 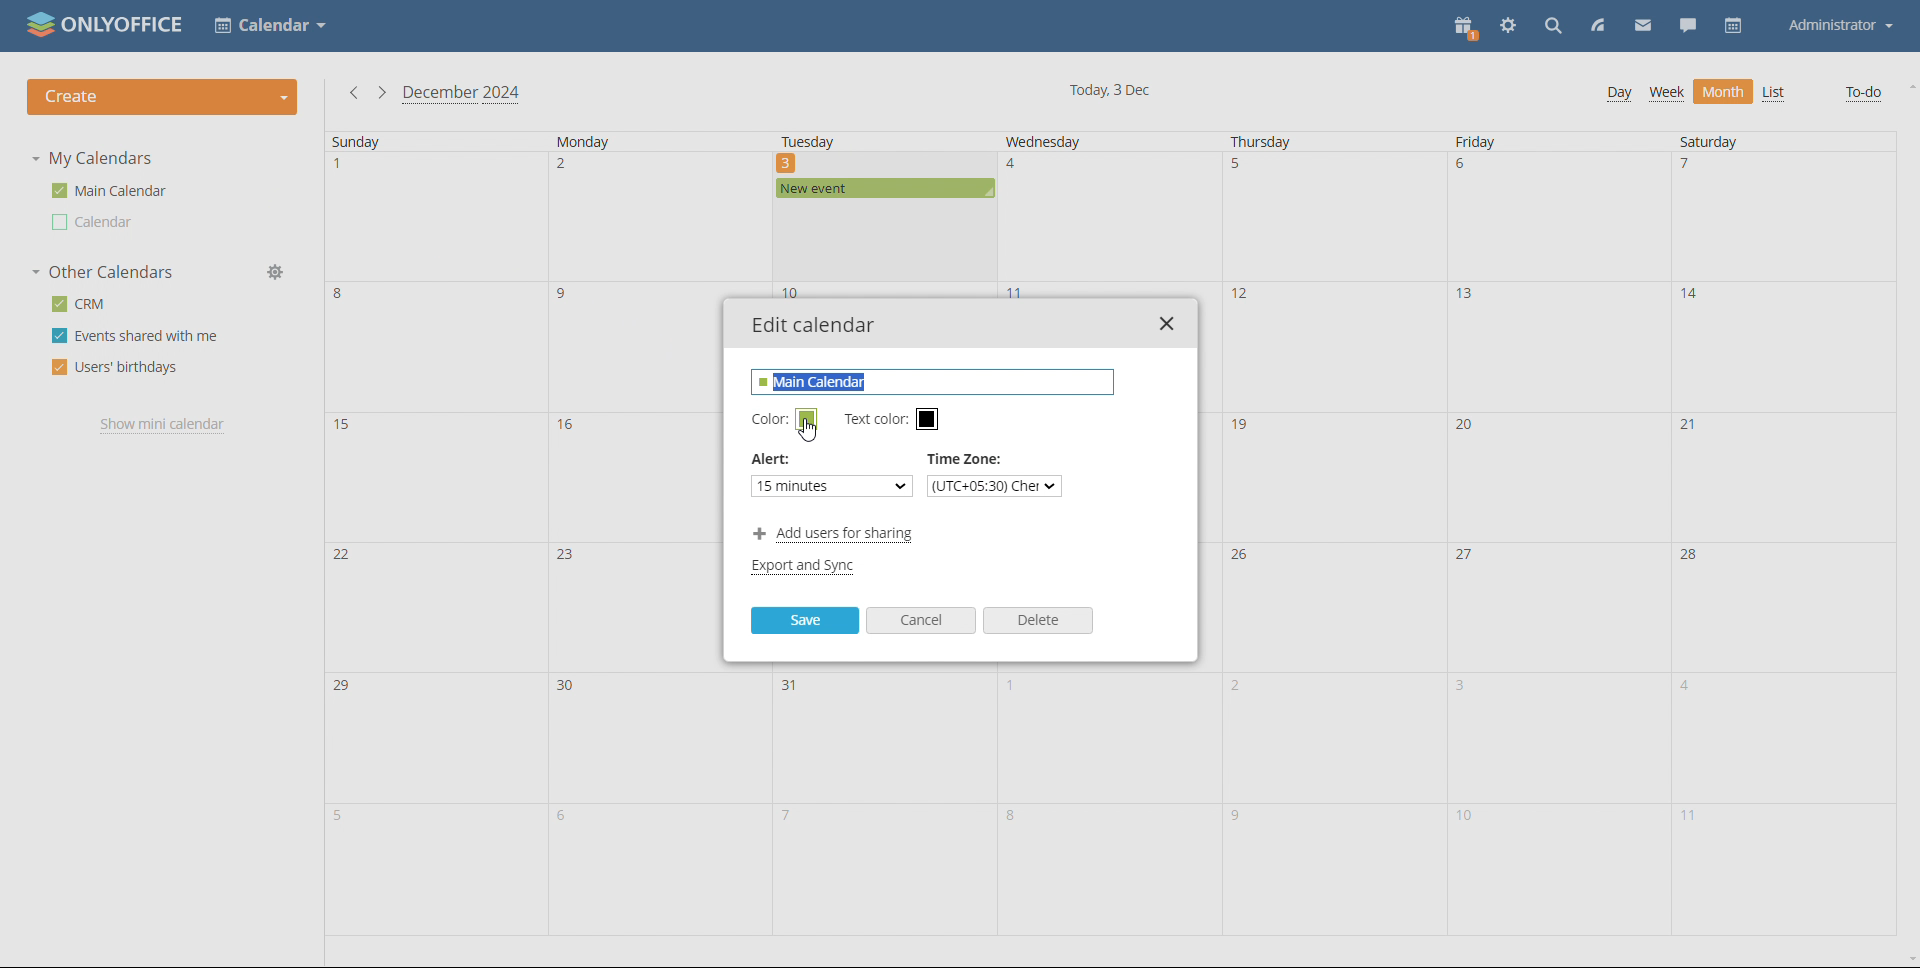 I want to click on day view, so click(x=1619, y=94).